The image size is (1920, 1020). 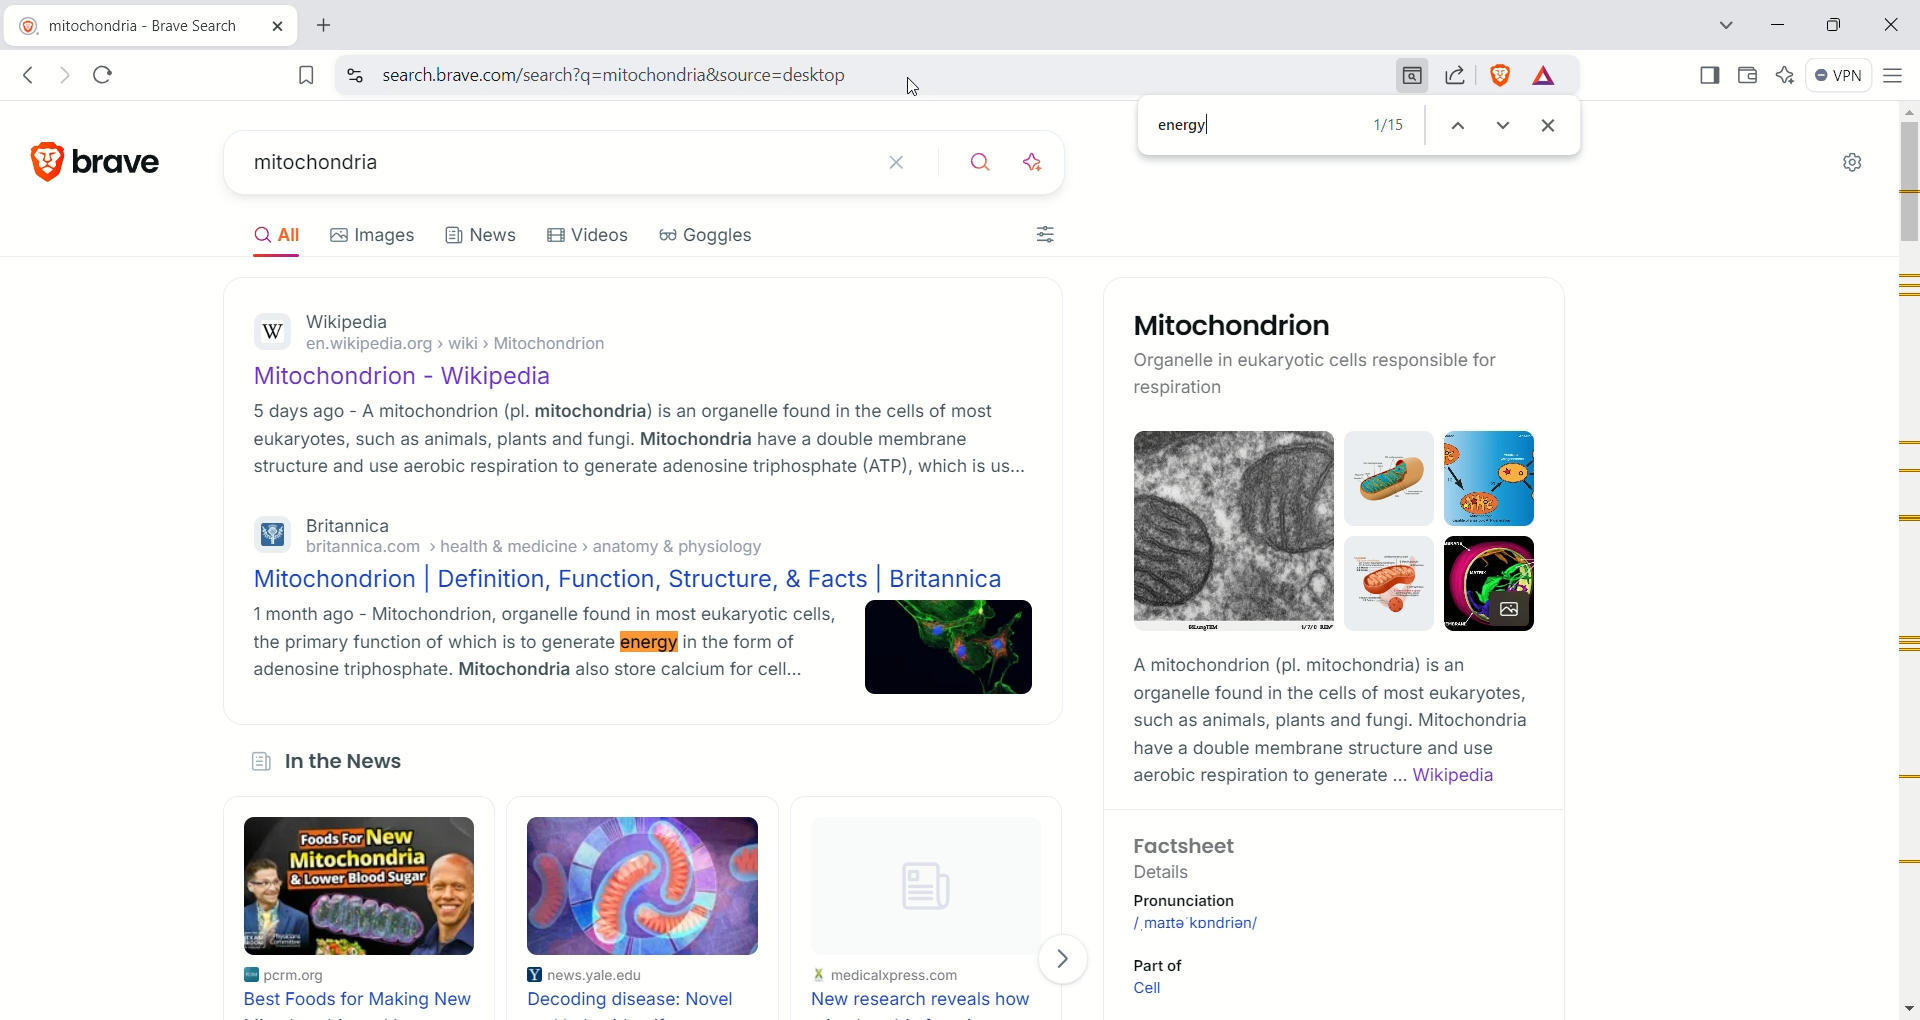 What do you see at coordinates (1229, 873) in the screenshot?
I see `Factsheet Details Pronunciation` at bounding box center [1229, 873].